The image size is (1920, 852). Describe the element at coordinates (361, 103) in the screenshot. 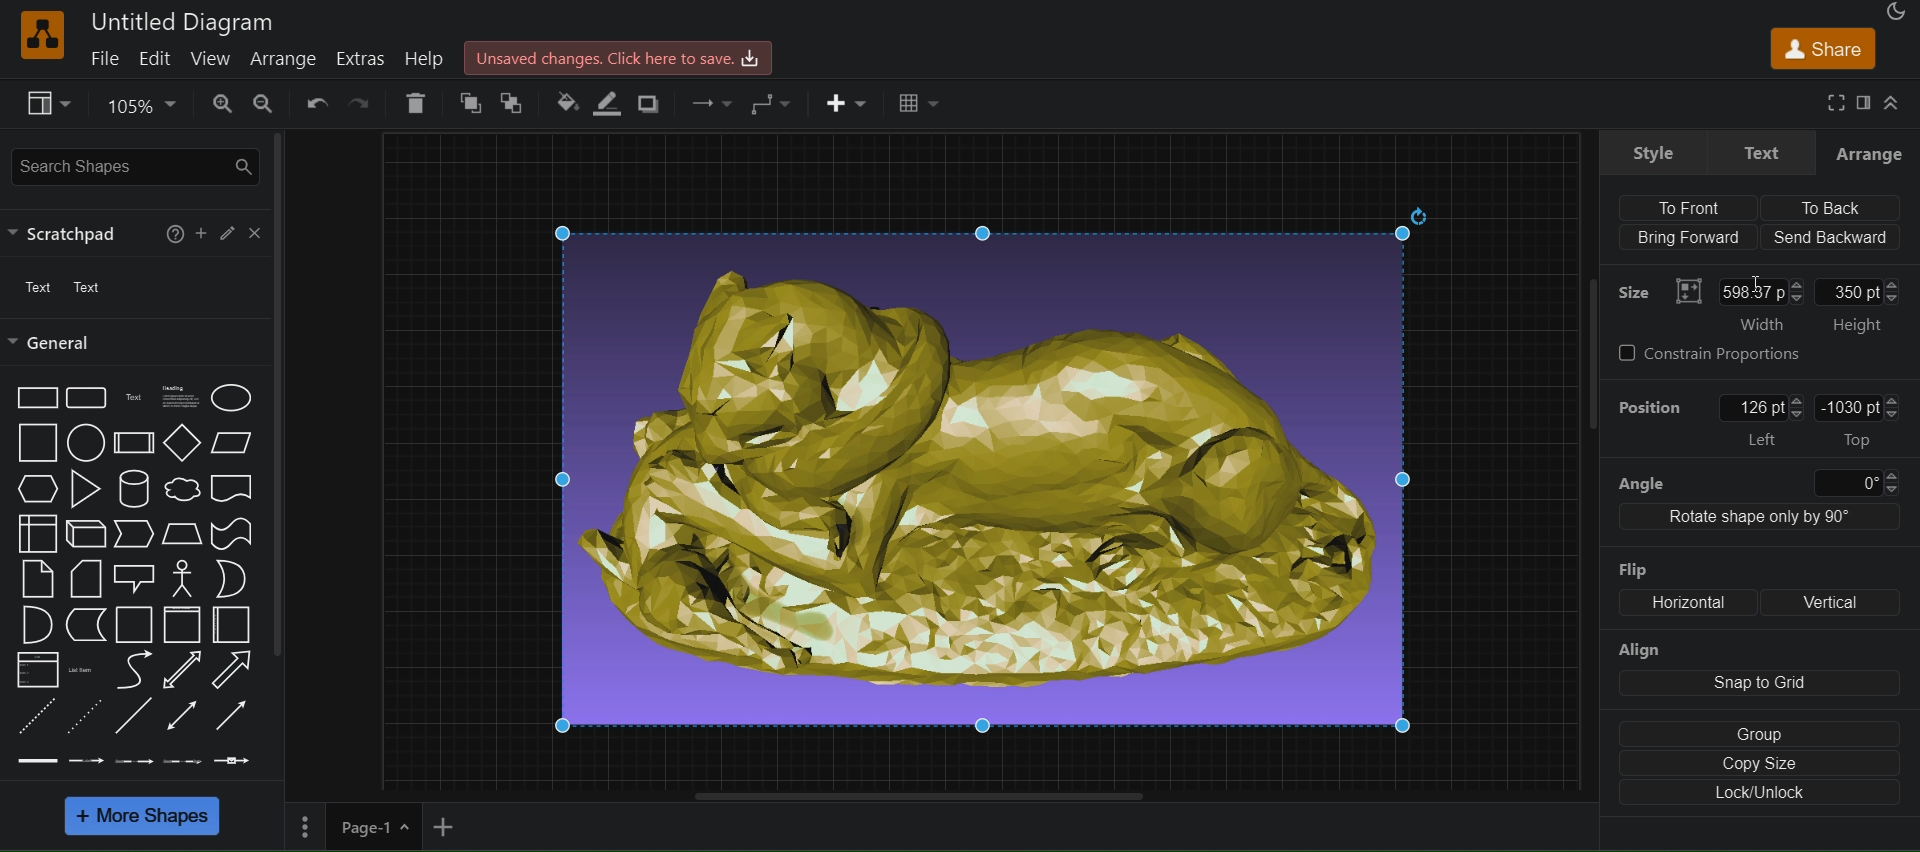

I see `redo` at that location.